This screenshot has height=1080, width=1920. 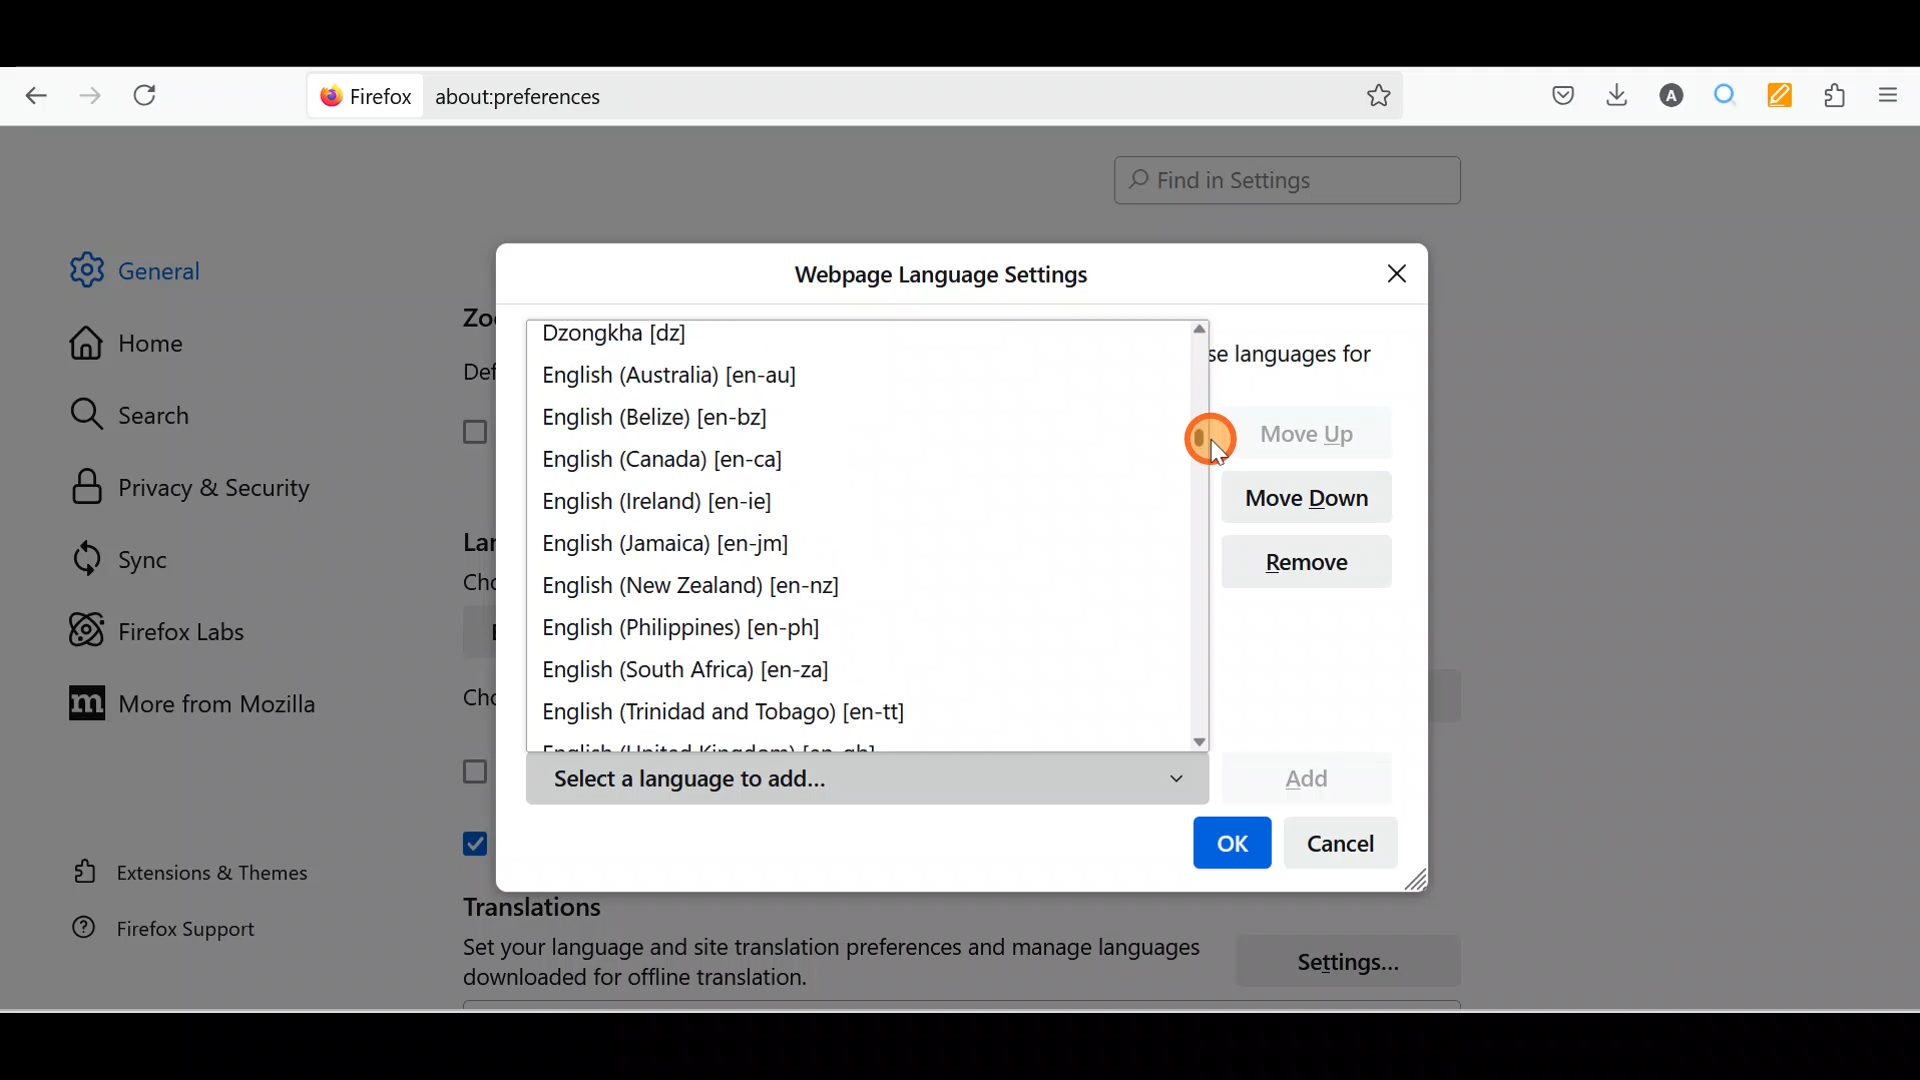 I want to click on Sync, so click(x=125, y=558).